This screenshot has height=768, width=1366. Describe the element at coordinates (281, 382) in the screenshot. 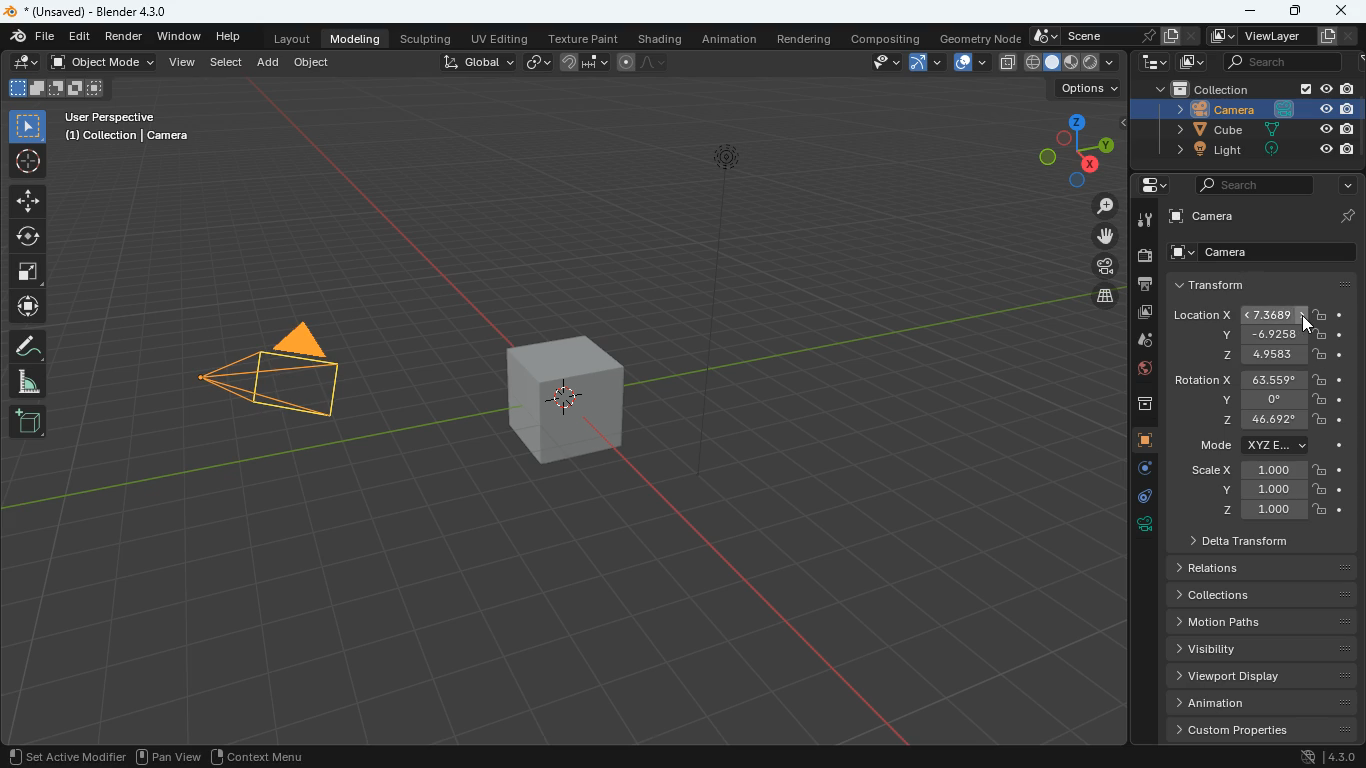

I see `camera` at that location.